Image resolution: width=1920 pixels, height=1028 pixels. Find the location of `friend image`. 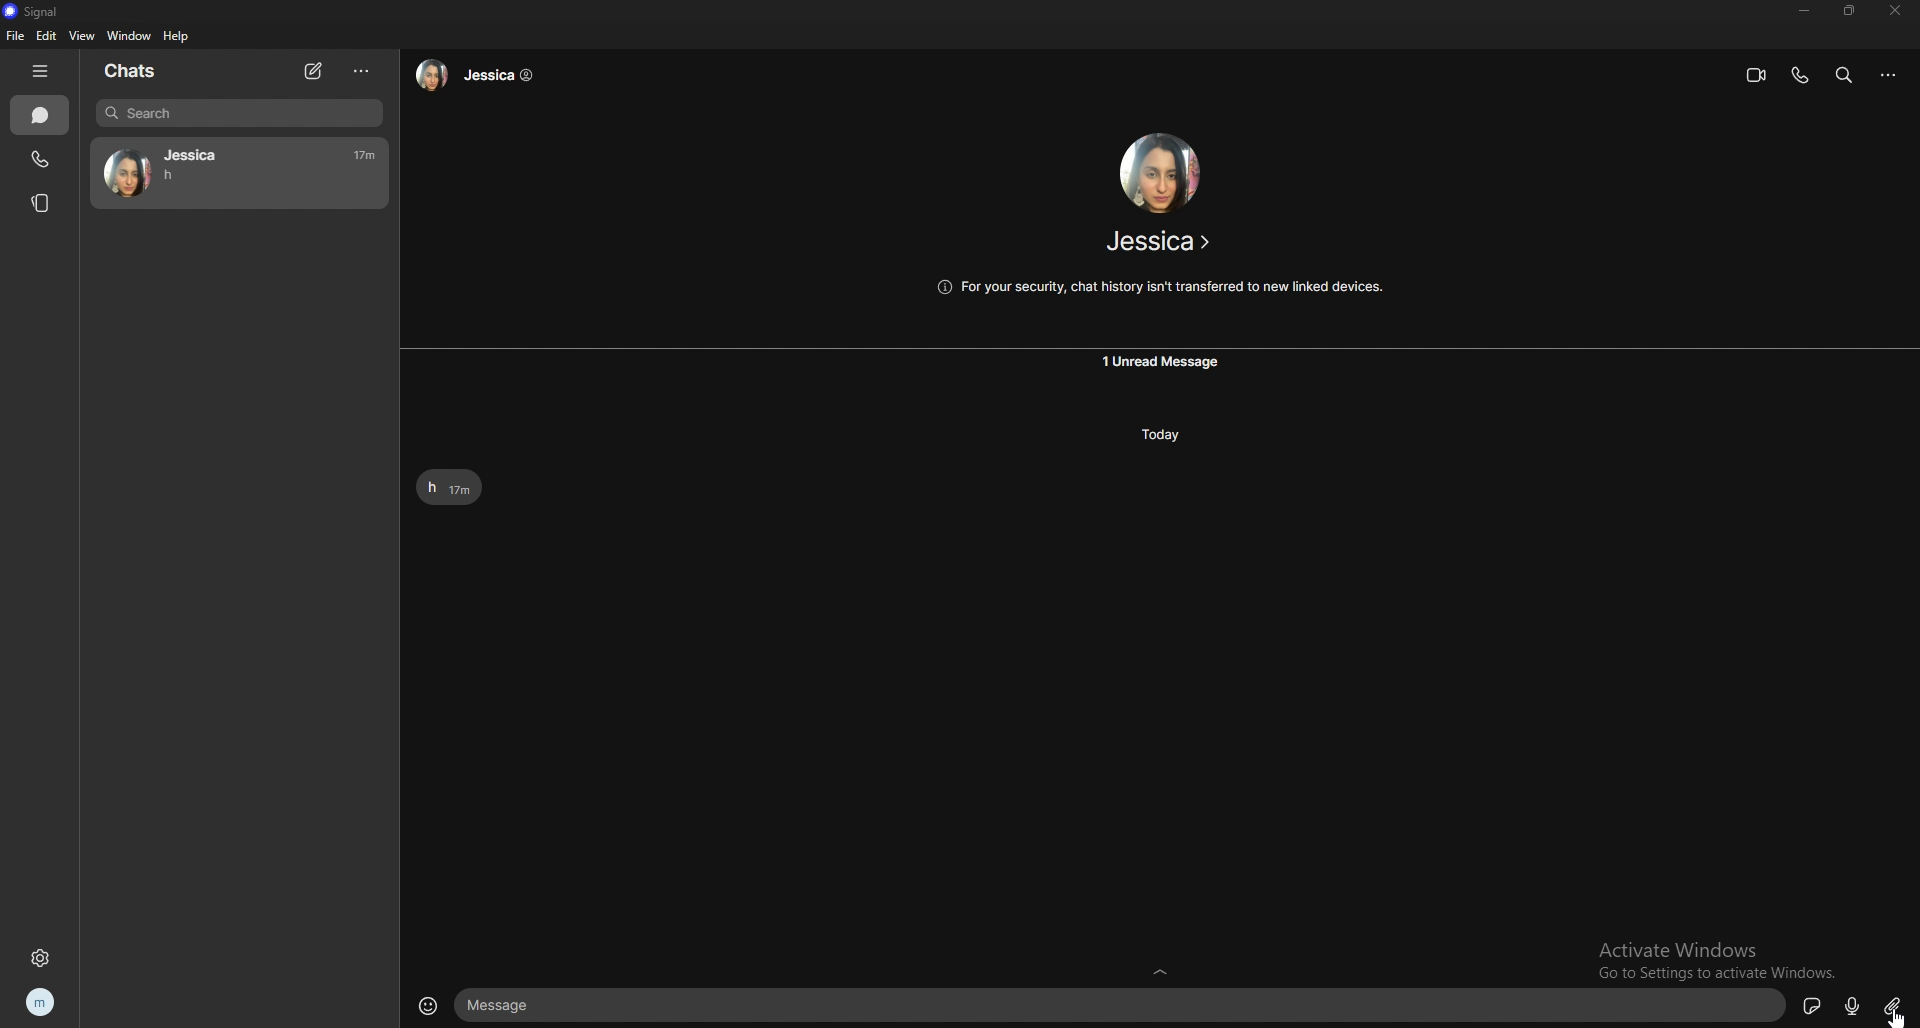

friend image is located at coordinates (1158, 174).